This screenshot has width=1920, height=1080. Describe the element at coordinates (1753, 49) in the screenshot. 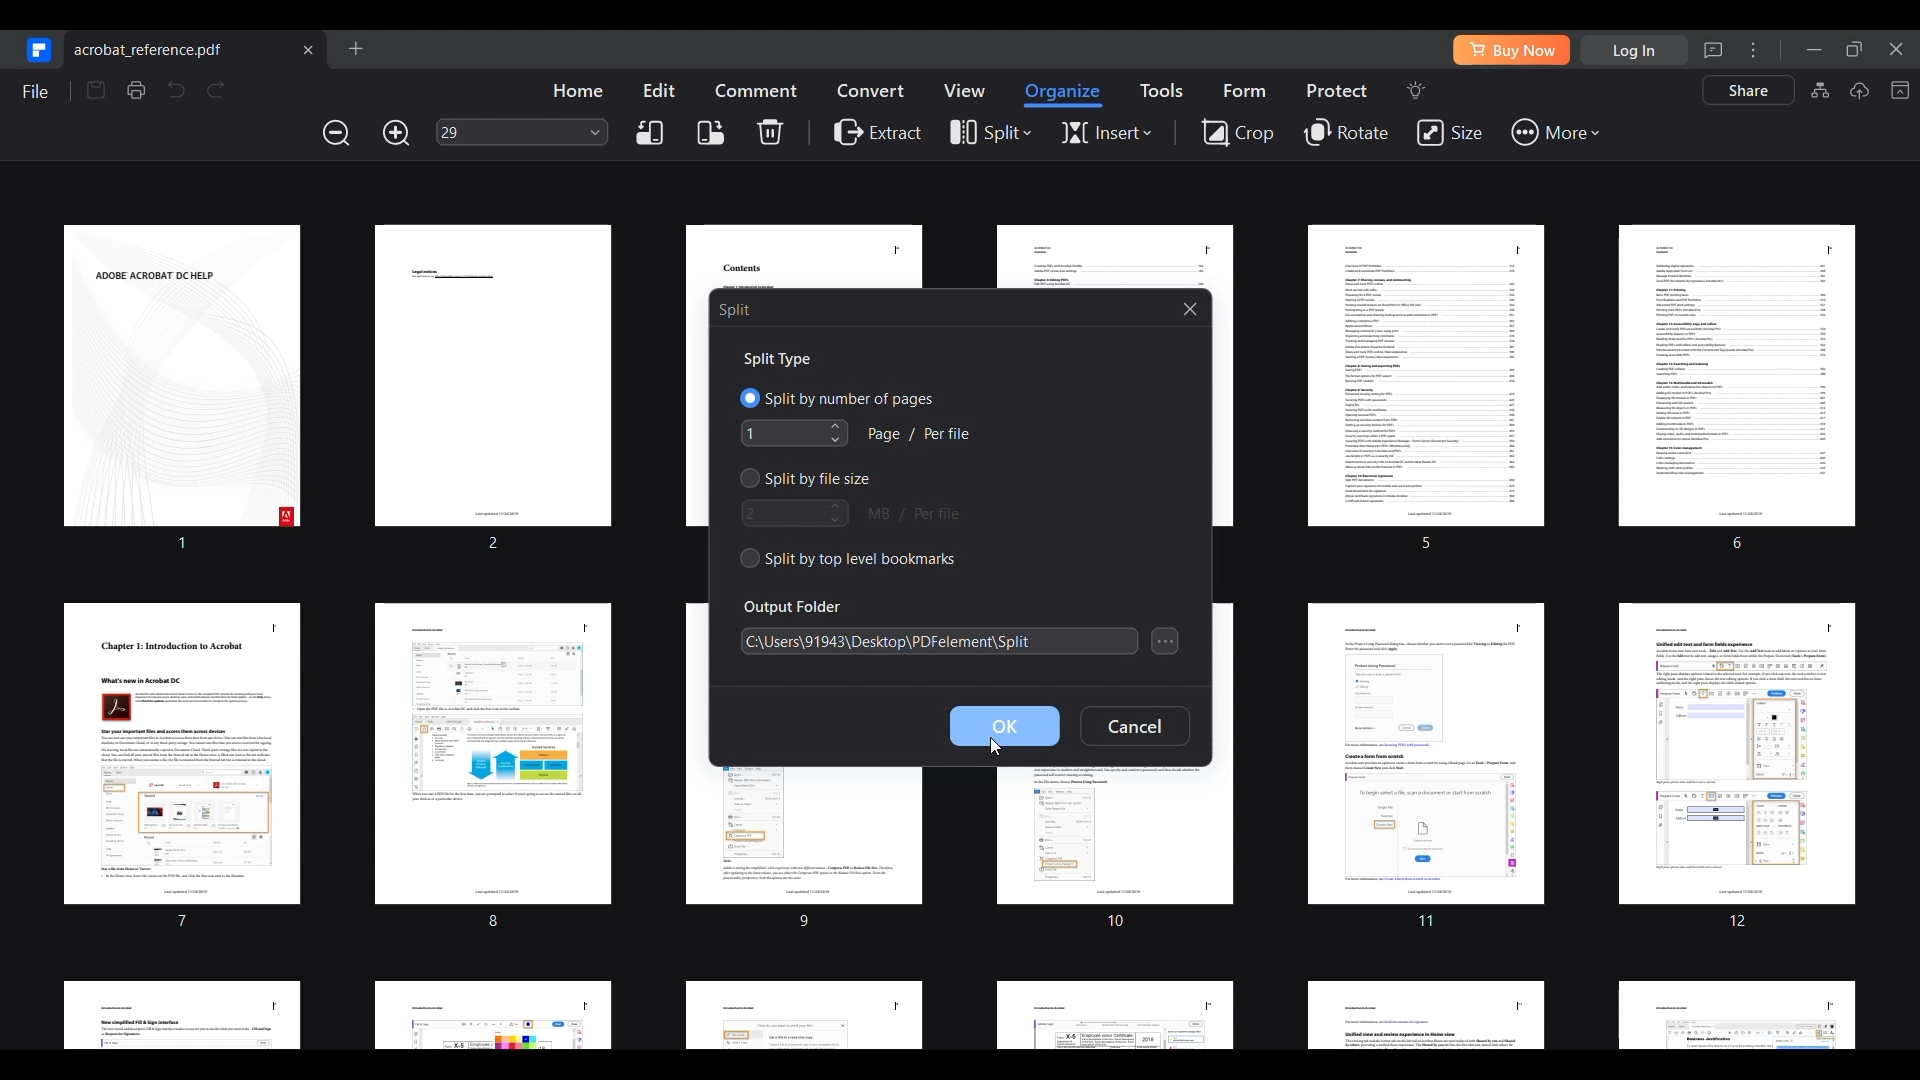

I see `More settings` at that location.